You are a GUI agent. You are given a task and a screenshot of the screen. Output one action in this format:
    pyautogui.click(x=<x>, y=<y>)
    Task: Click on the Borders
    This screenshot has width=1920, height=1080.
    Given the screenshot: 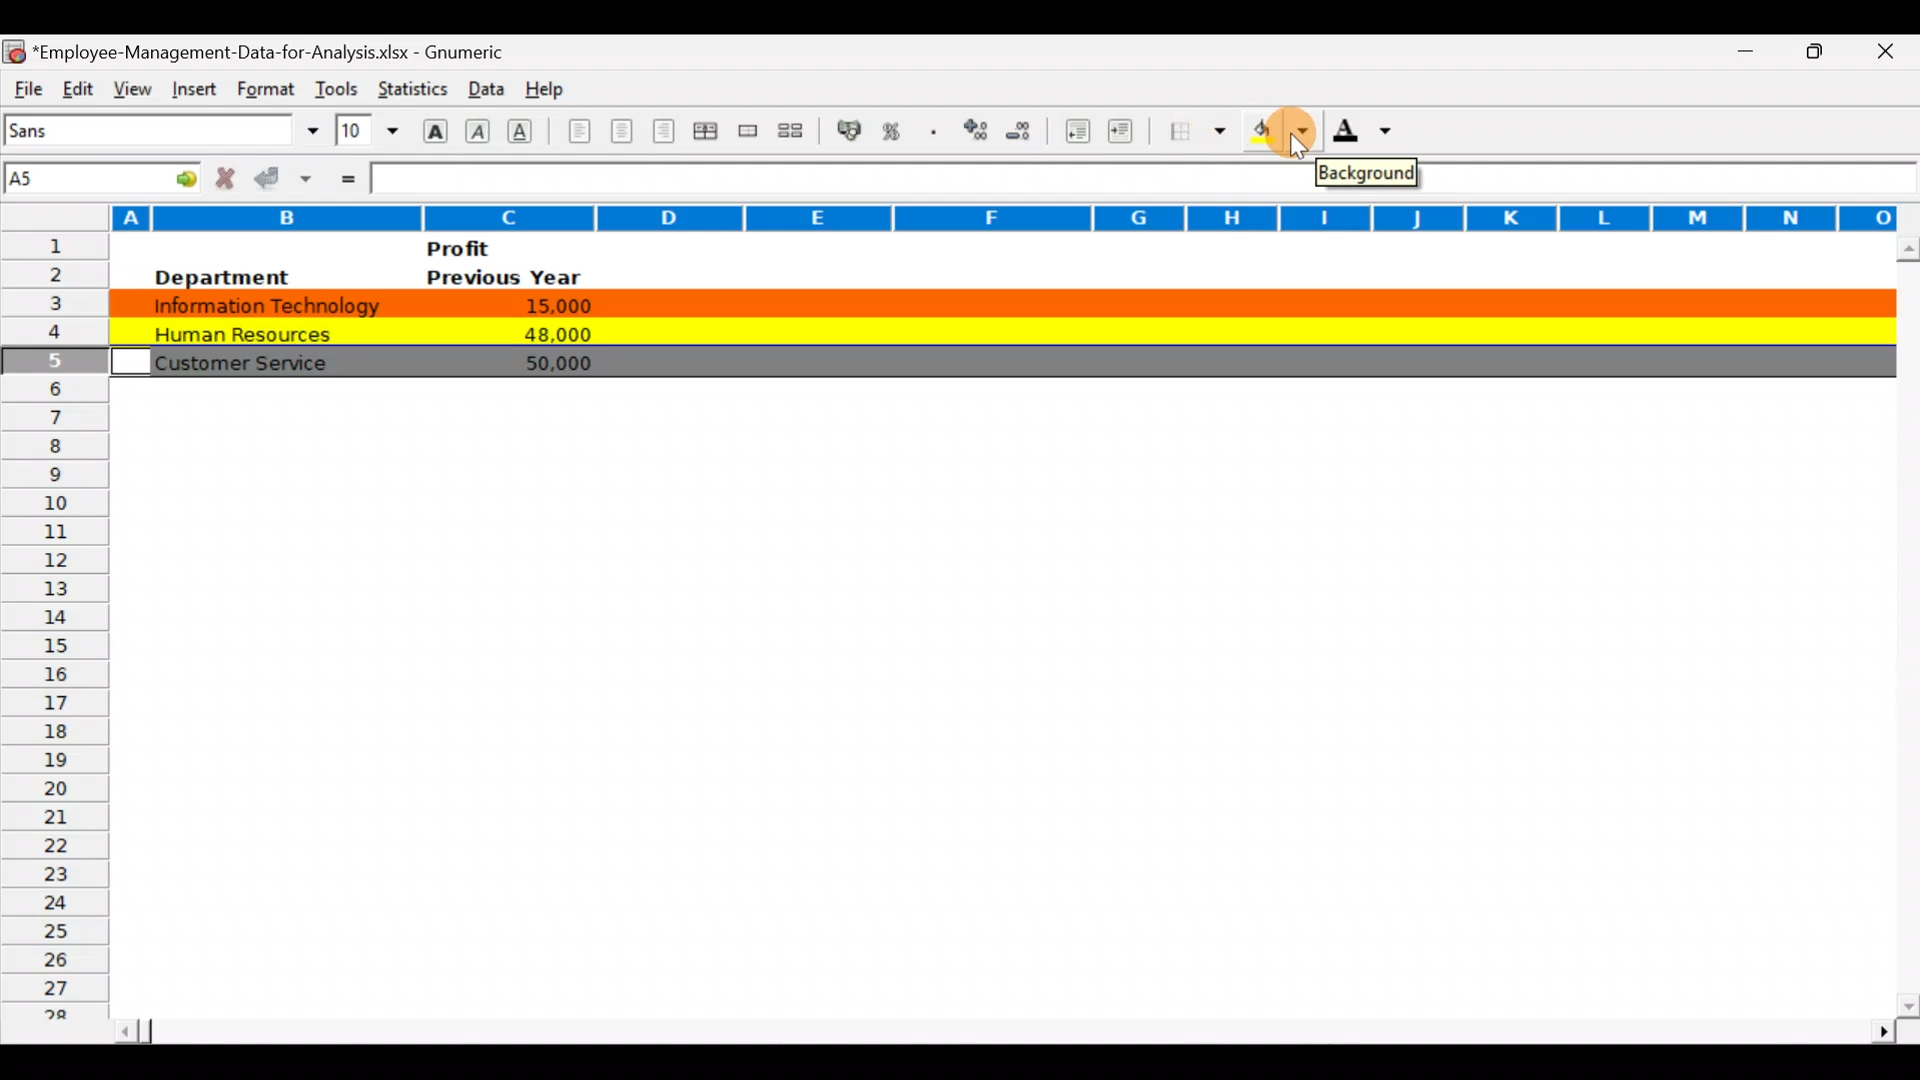 What is the action you would take?
    pyautogui.click(x=1198, y=131)
    